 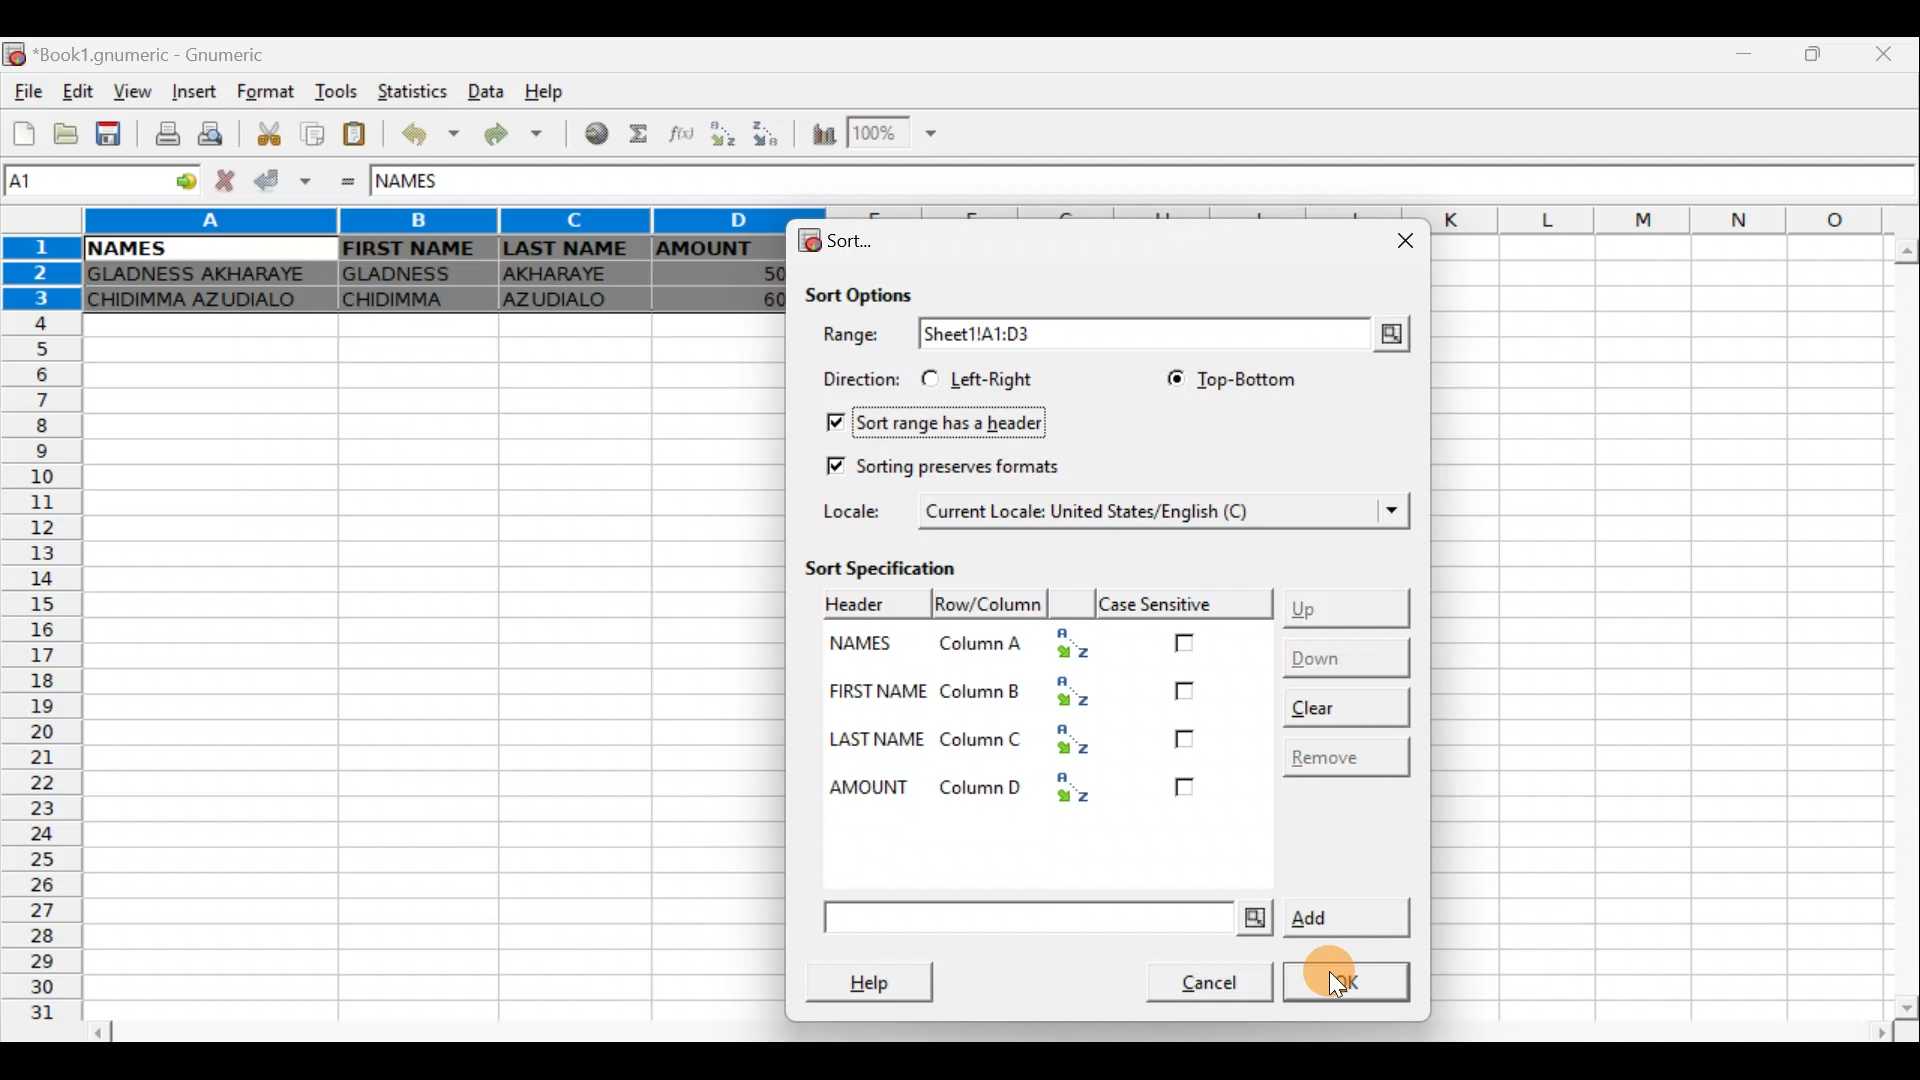 What do you see at coordinates (988, 1041) in the screenshot?
I see `Scroll bar` at bounding box center [988, 1041].